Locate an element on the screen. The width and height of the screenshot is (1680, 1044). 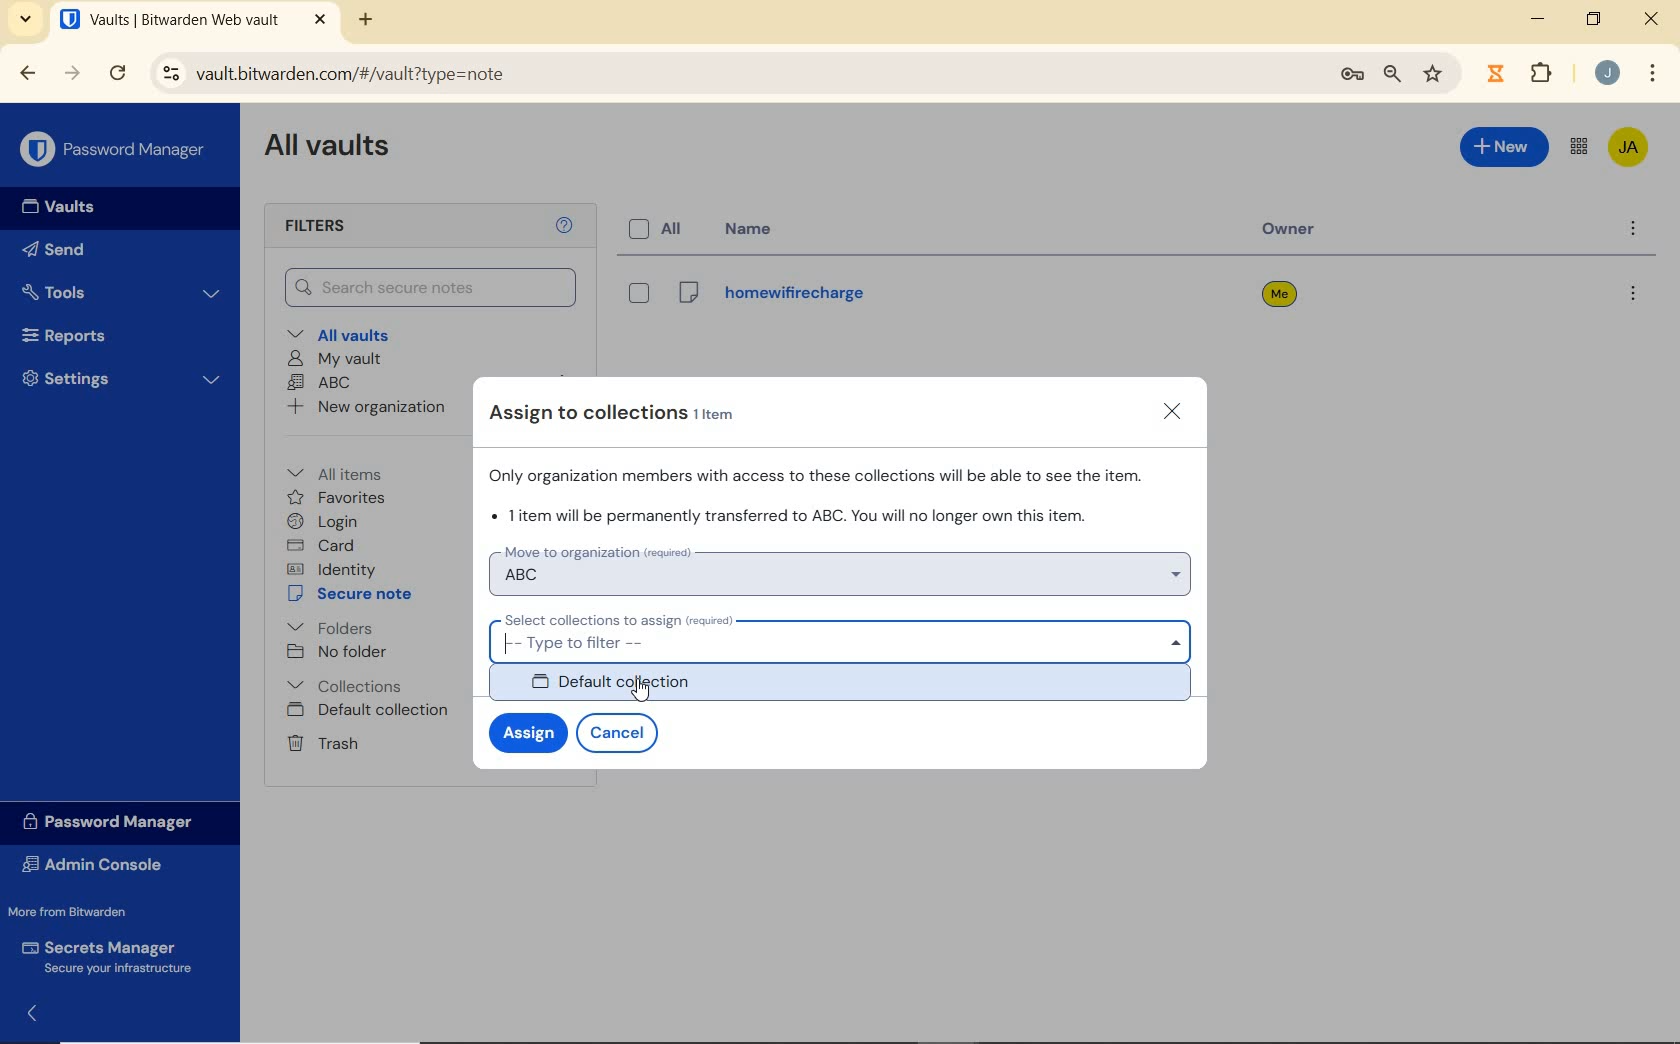
Login Name is located at coordinates (770, 298).